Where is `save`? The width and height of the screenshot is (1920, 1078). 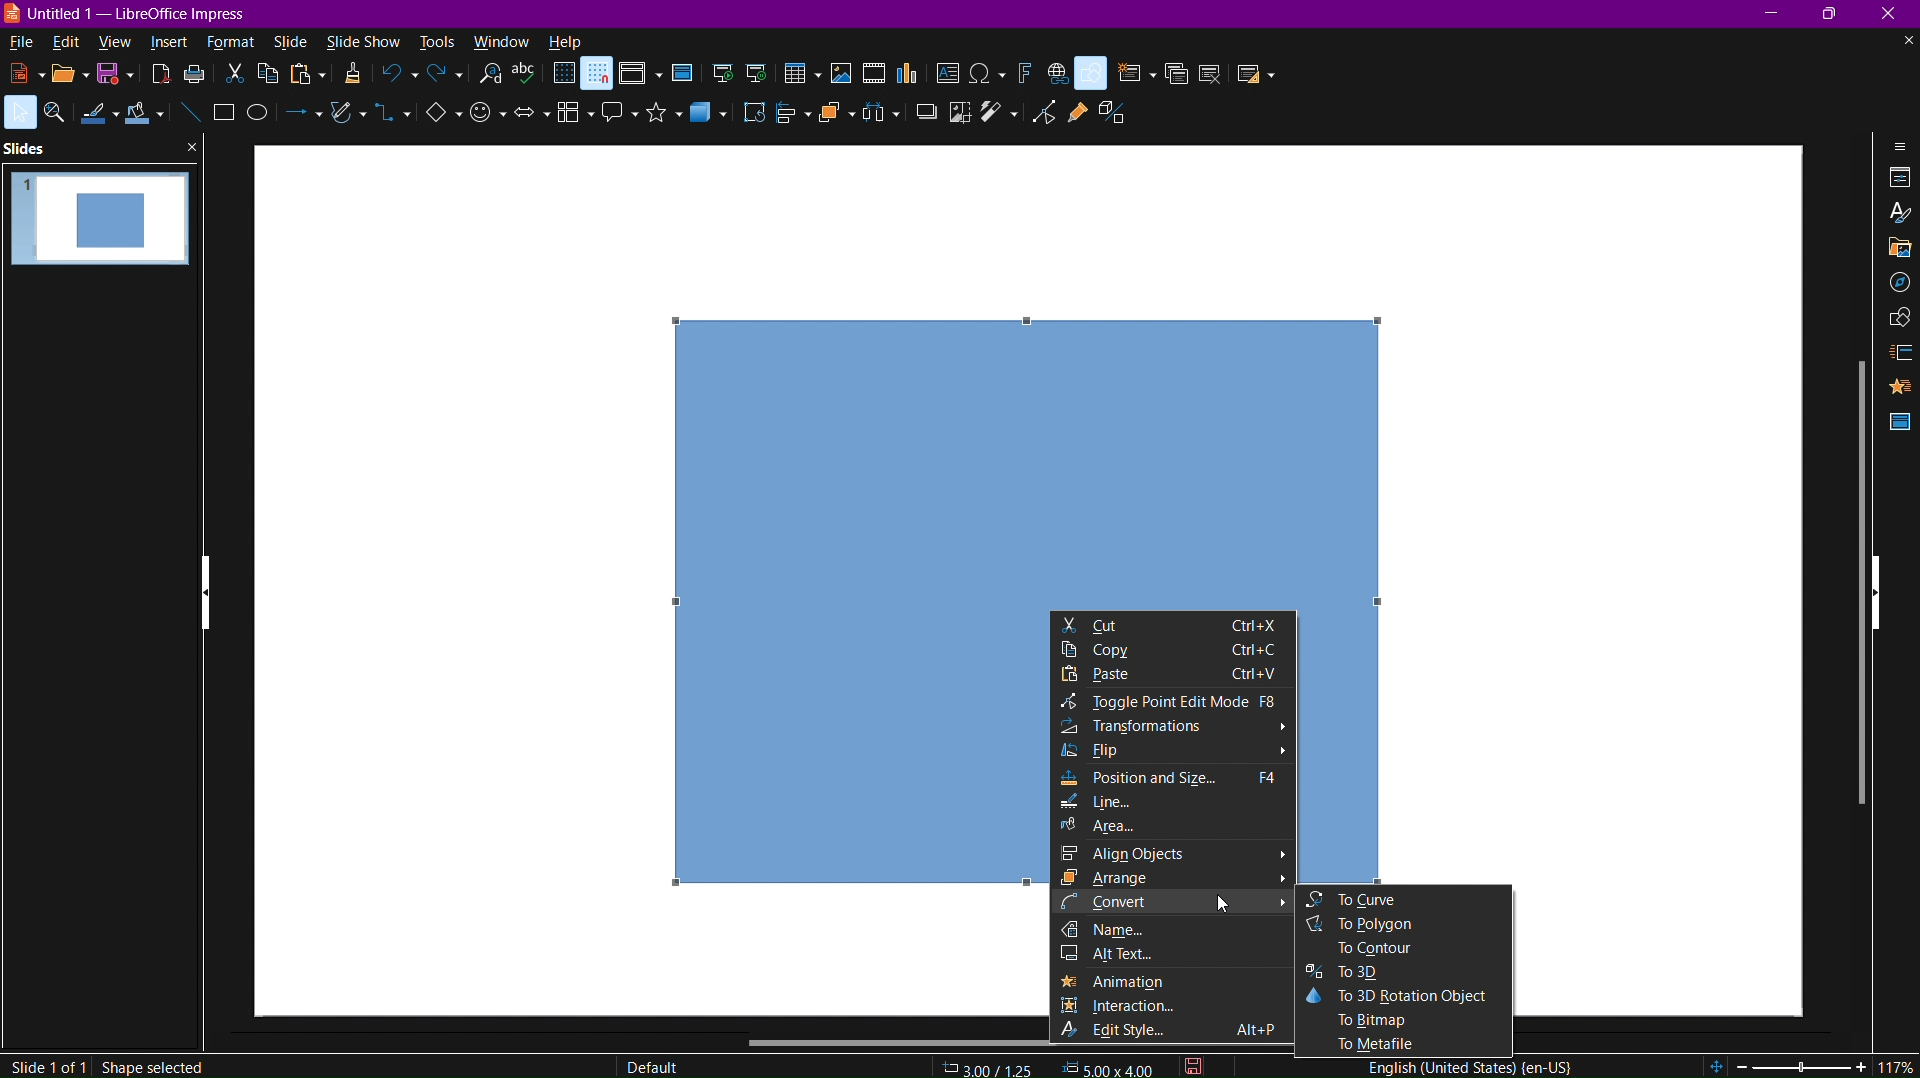 save is located at coordinates (118, 79).